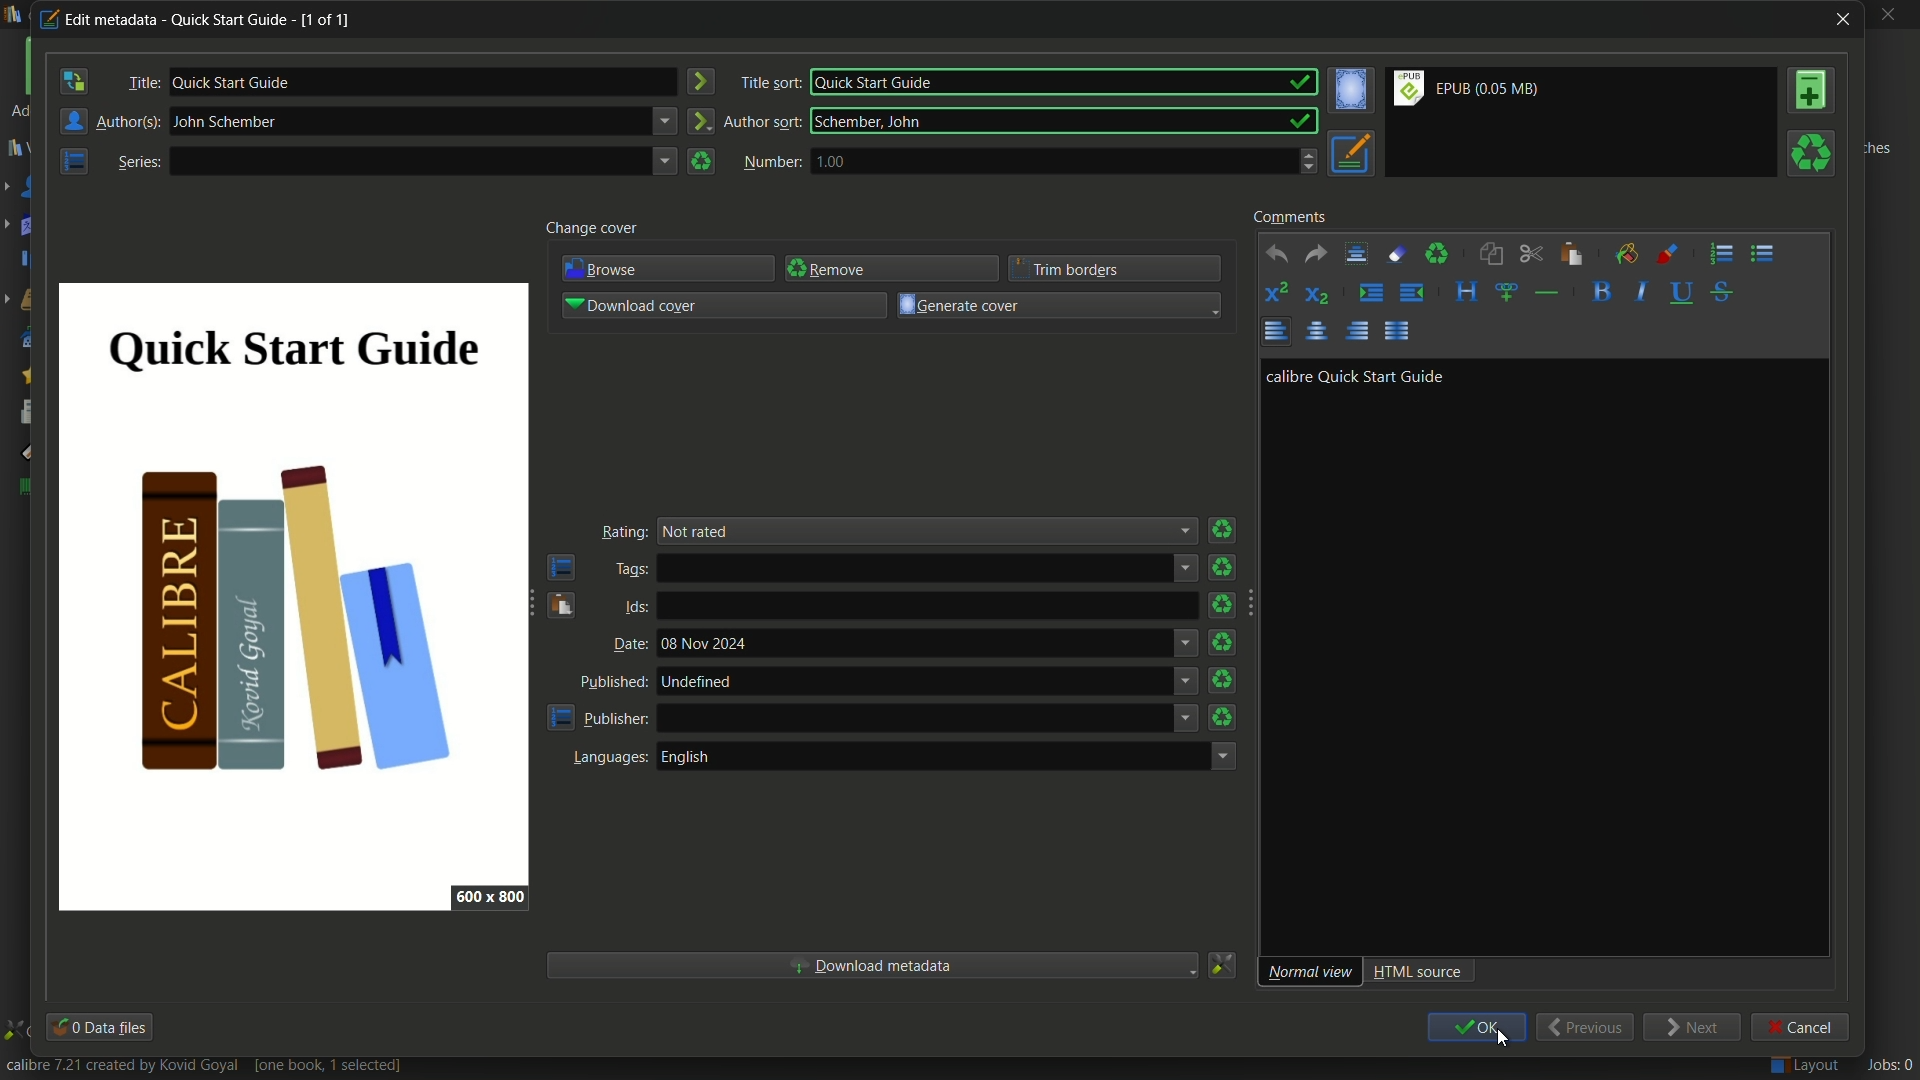  What do you see at coordinates (1412, 295) in the screenshot?
I see `decrease indentation` at bounding box center [1412, 295].